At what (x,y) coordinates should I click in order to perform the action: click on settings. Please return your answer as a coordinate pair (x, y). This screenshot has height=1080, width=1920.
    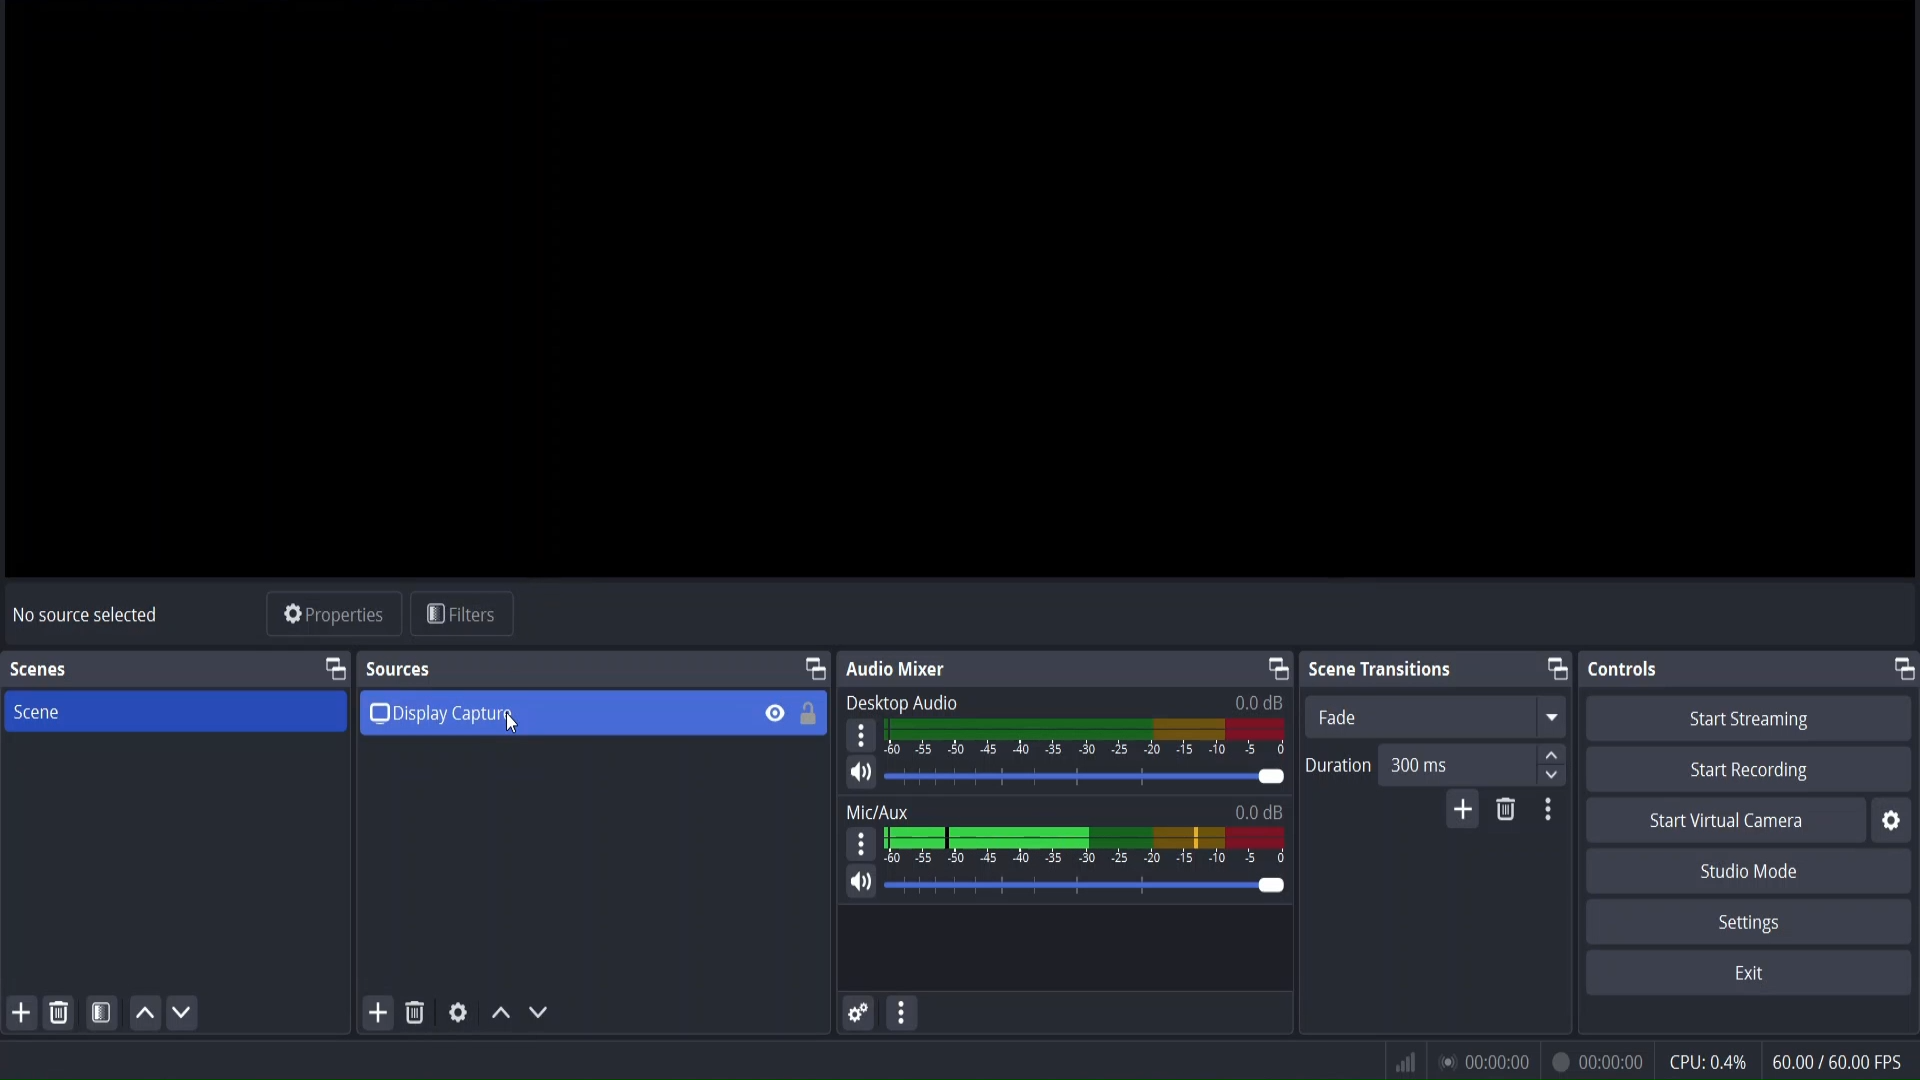
    Looking at the image, I should click on (860, 845).